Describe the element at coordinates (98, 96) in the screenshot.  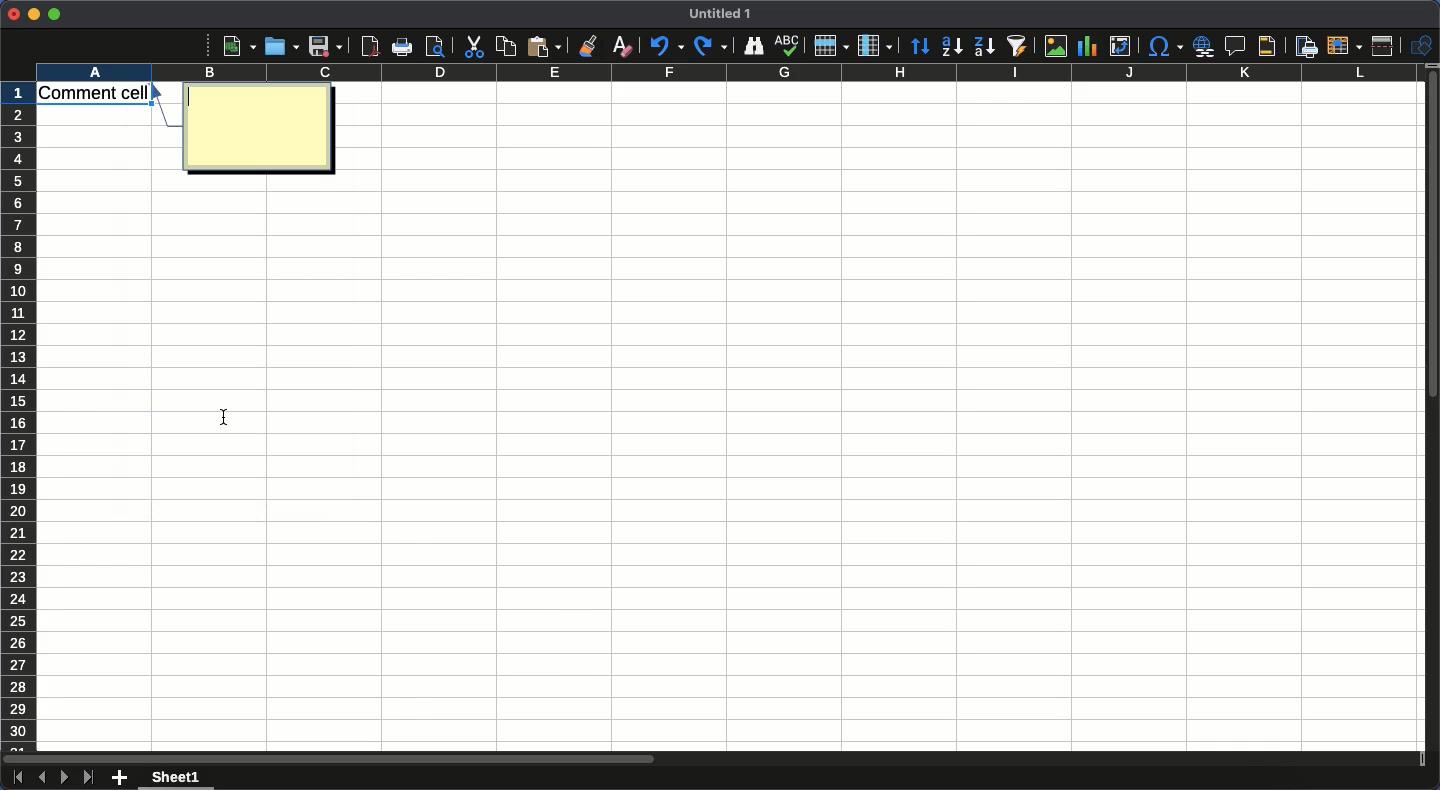
I see `Cell` at that location.